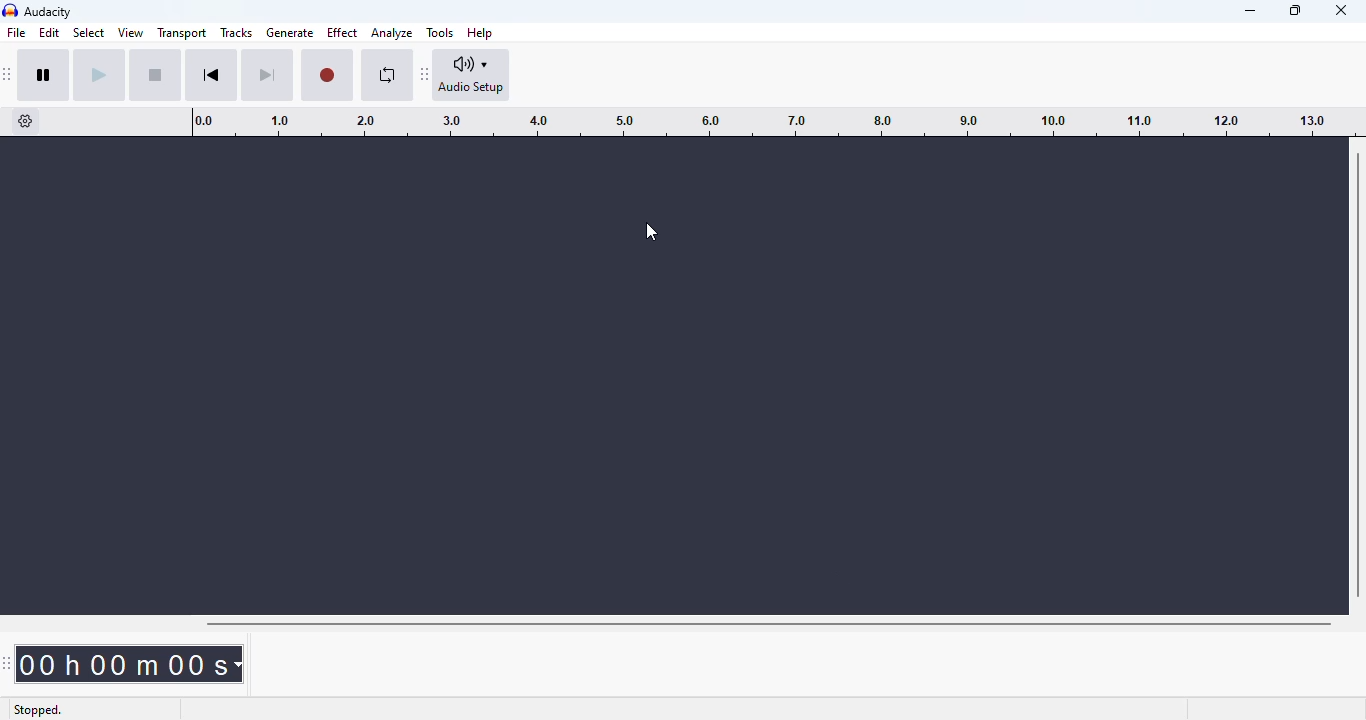 The image size is (1366, 720). What do you see at coordinates (481, 32) in the screenshot?
I see `help` at bounding box center [481, 32].